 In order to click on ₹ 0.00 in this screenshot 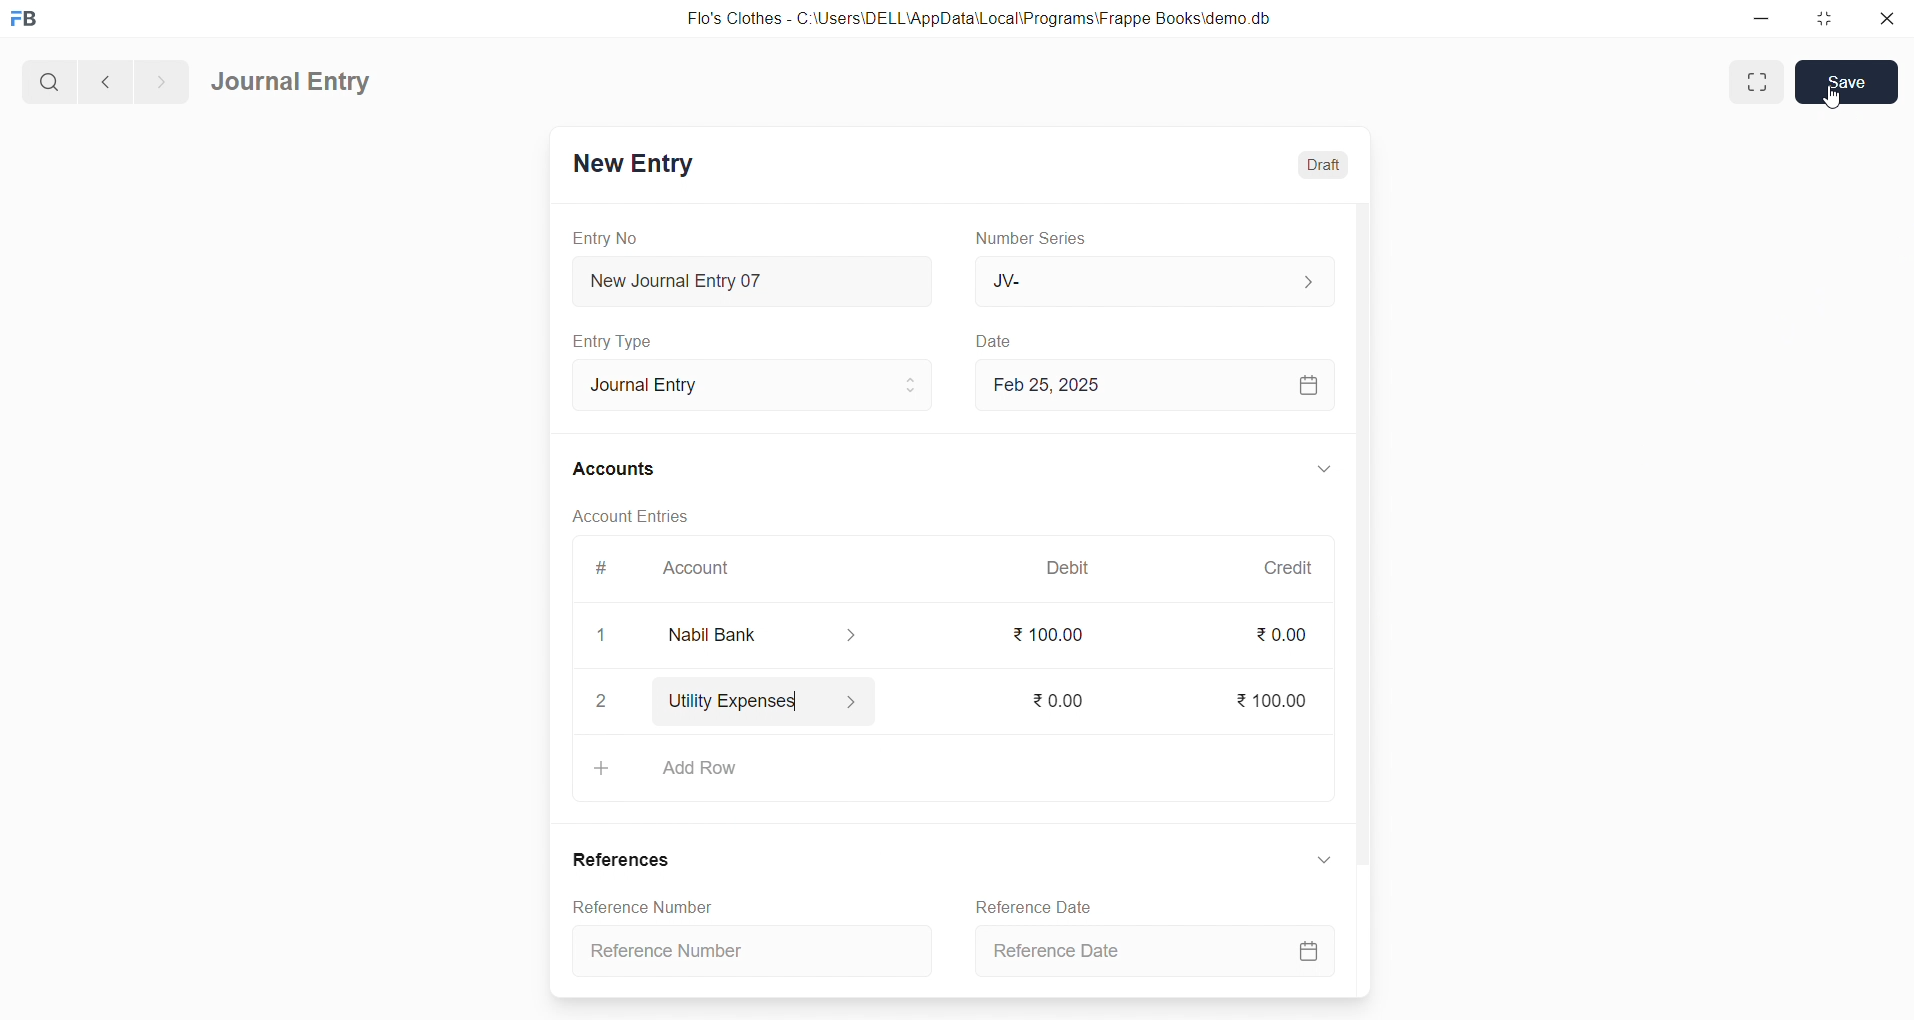, I will do `click(1280, 635)`.